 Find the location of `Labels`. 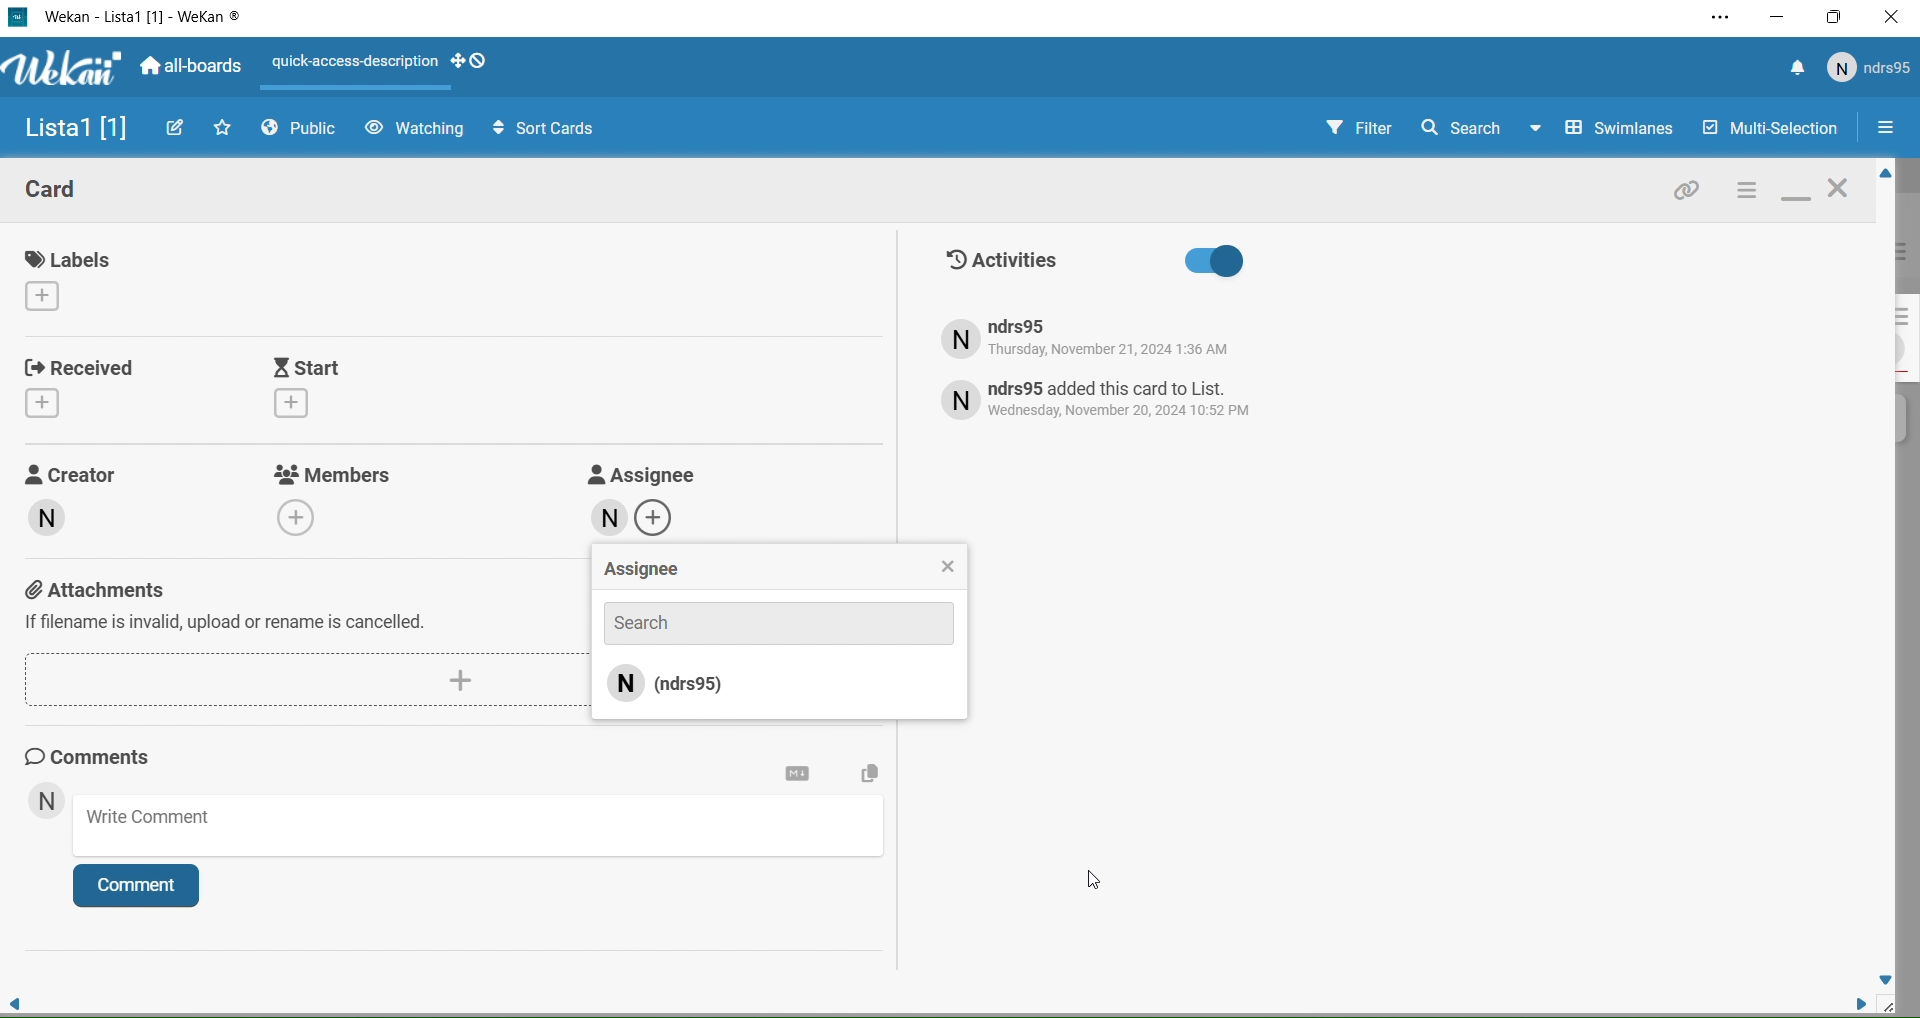

Labels is located at coordinates (76, 278).